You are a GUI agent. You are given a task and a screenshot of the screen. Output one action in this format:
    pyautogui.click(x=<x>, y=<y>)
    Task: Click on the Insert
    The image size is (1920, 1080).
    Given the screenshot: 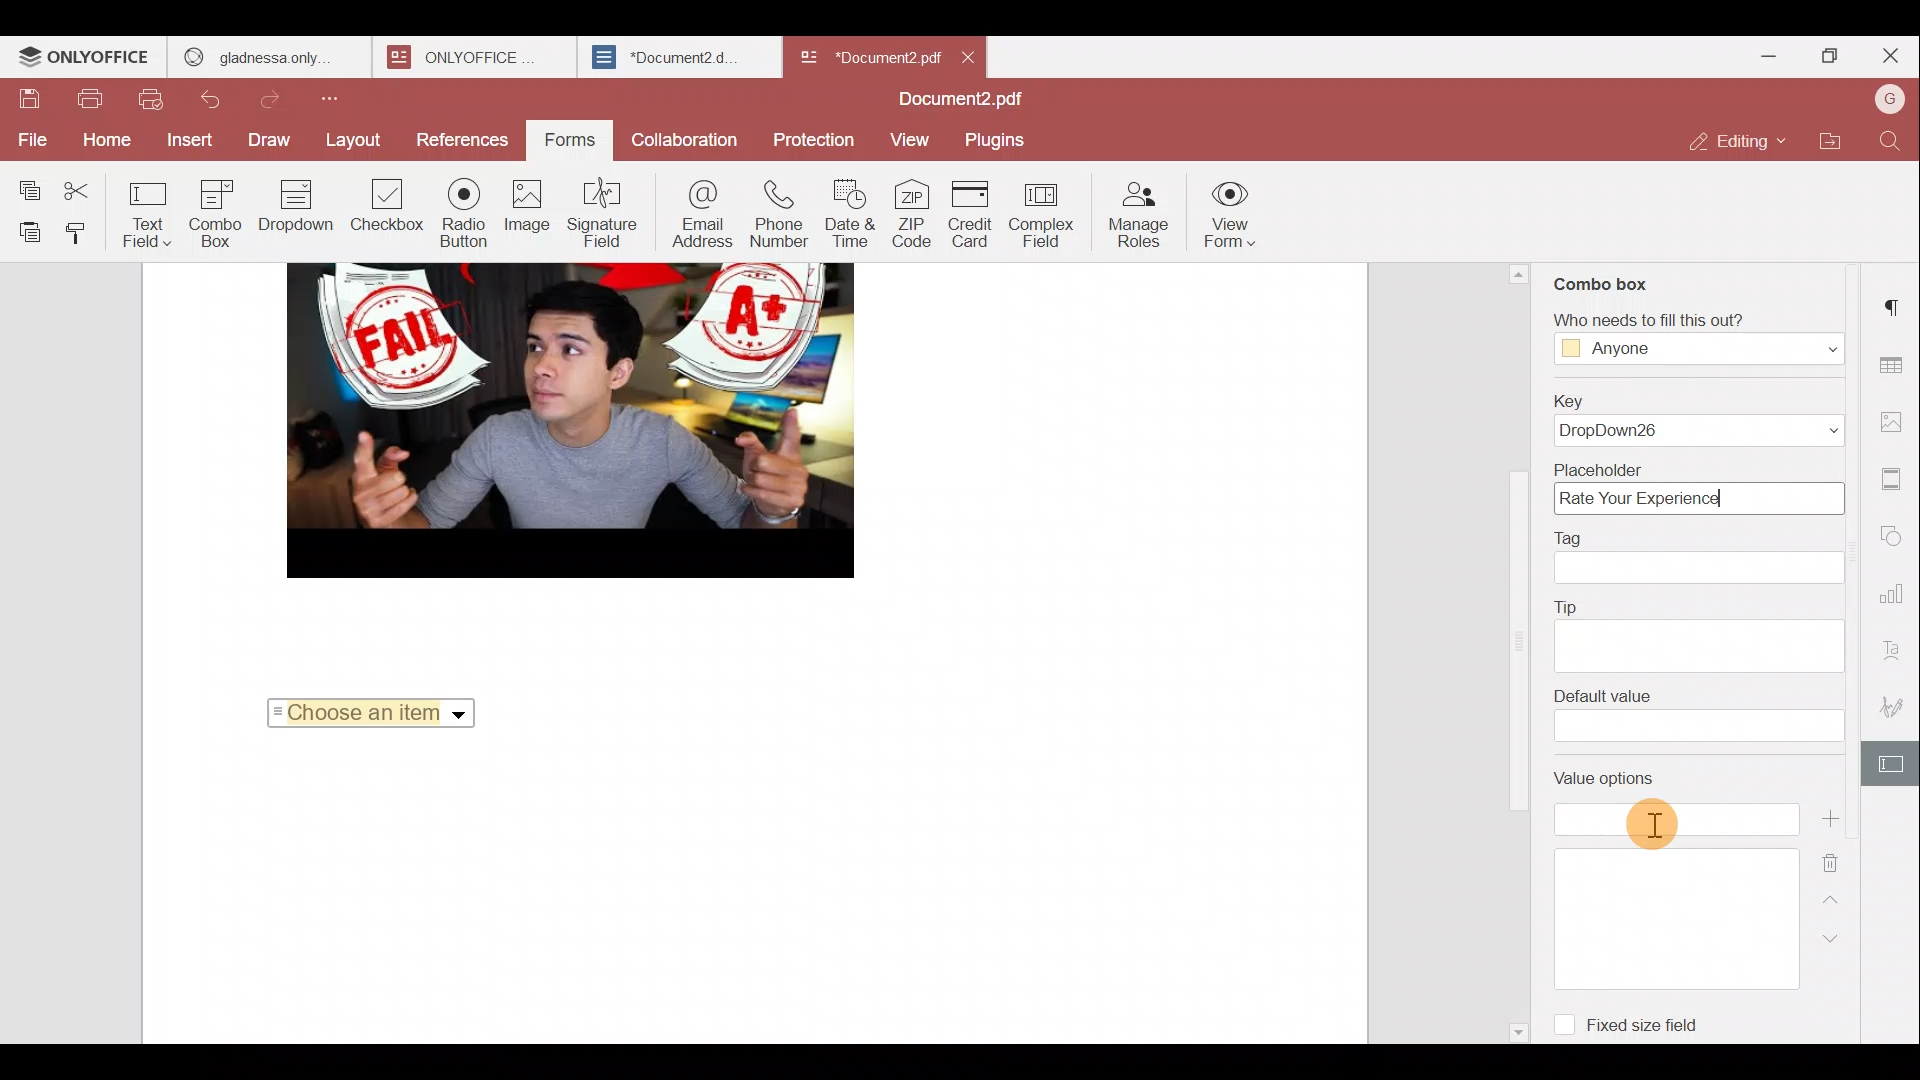 What is the action you would take?
    pyautogui.click(x=184, y=140)
    